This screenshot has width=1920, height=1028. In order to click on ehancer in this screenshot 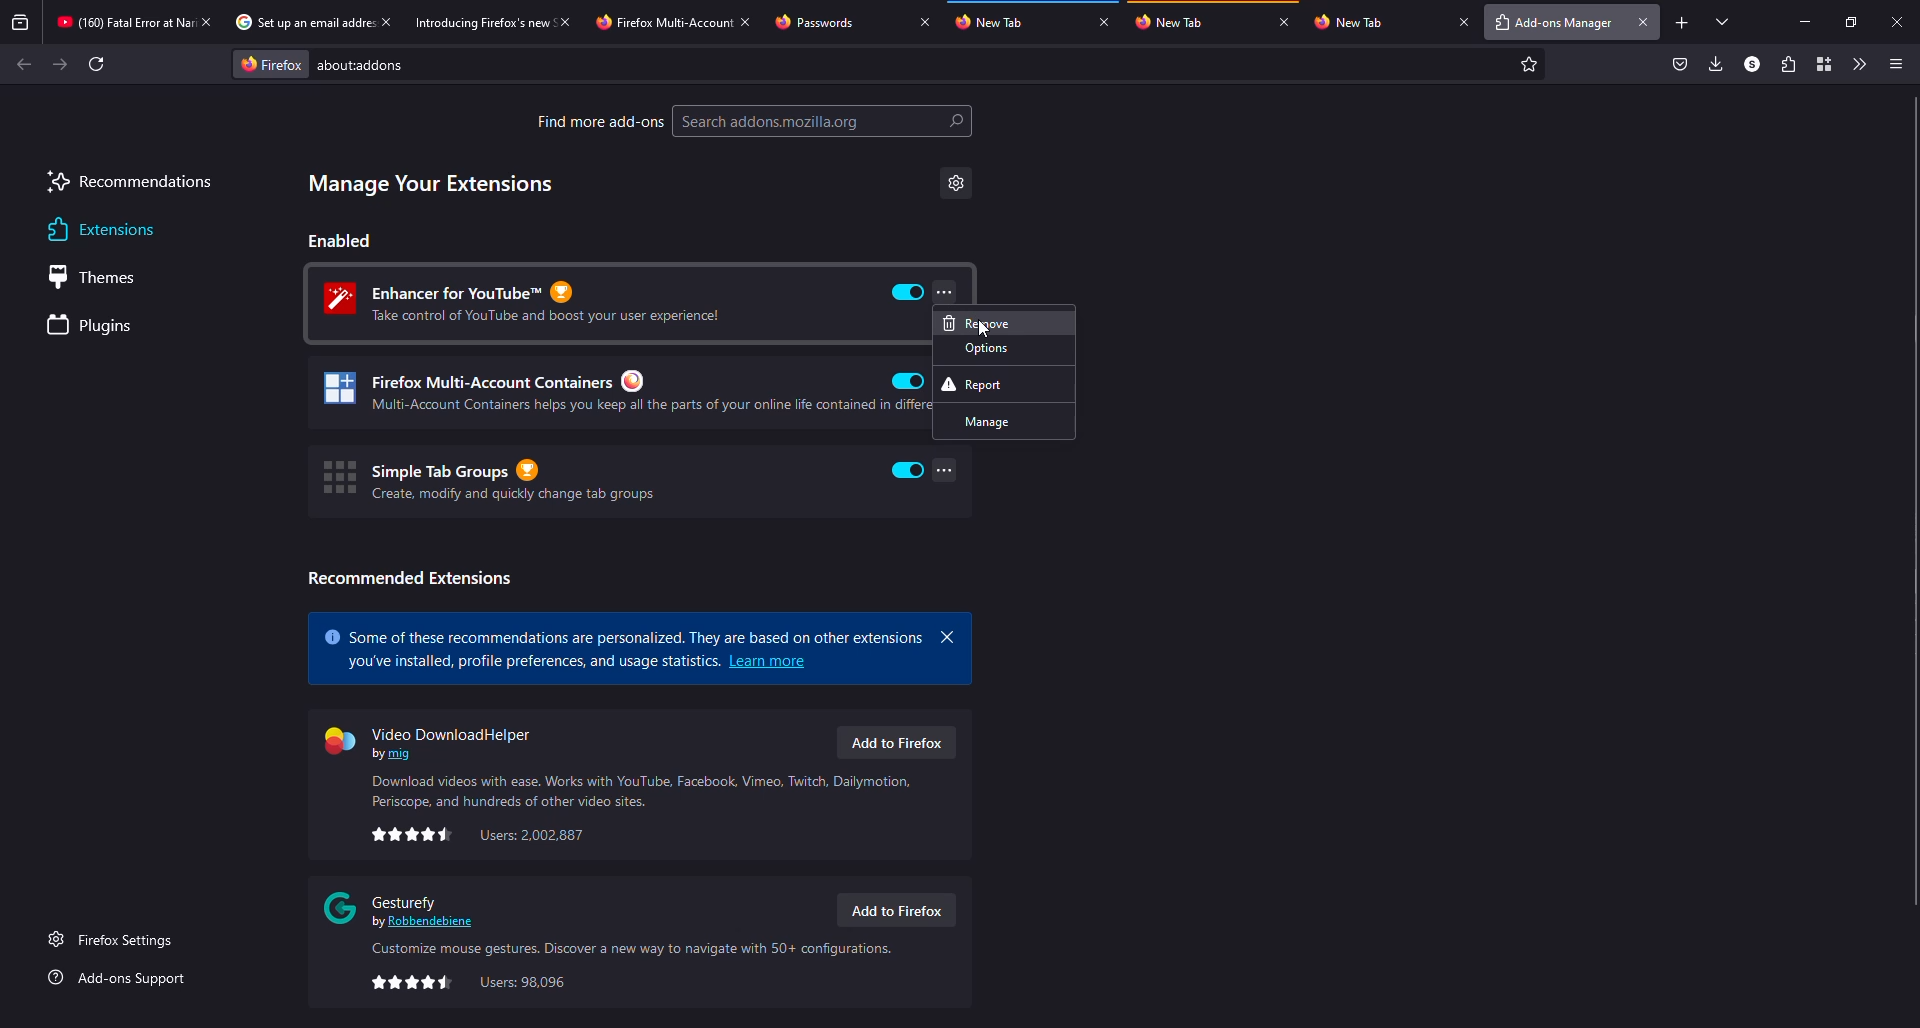, I will do `click(534, 303)`.